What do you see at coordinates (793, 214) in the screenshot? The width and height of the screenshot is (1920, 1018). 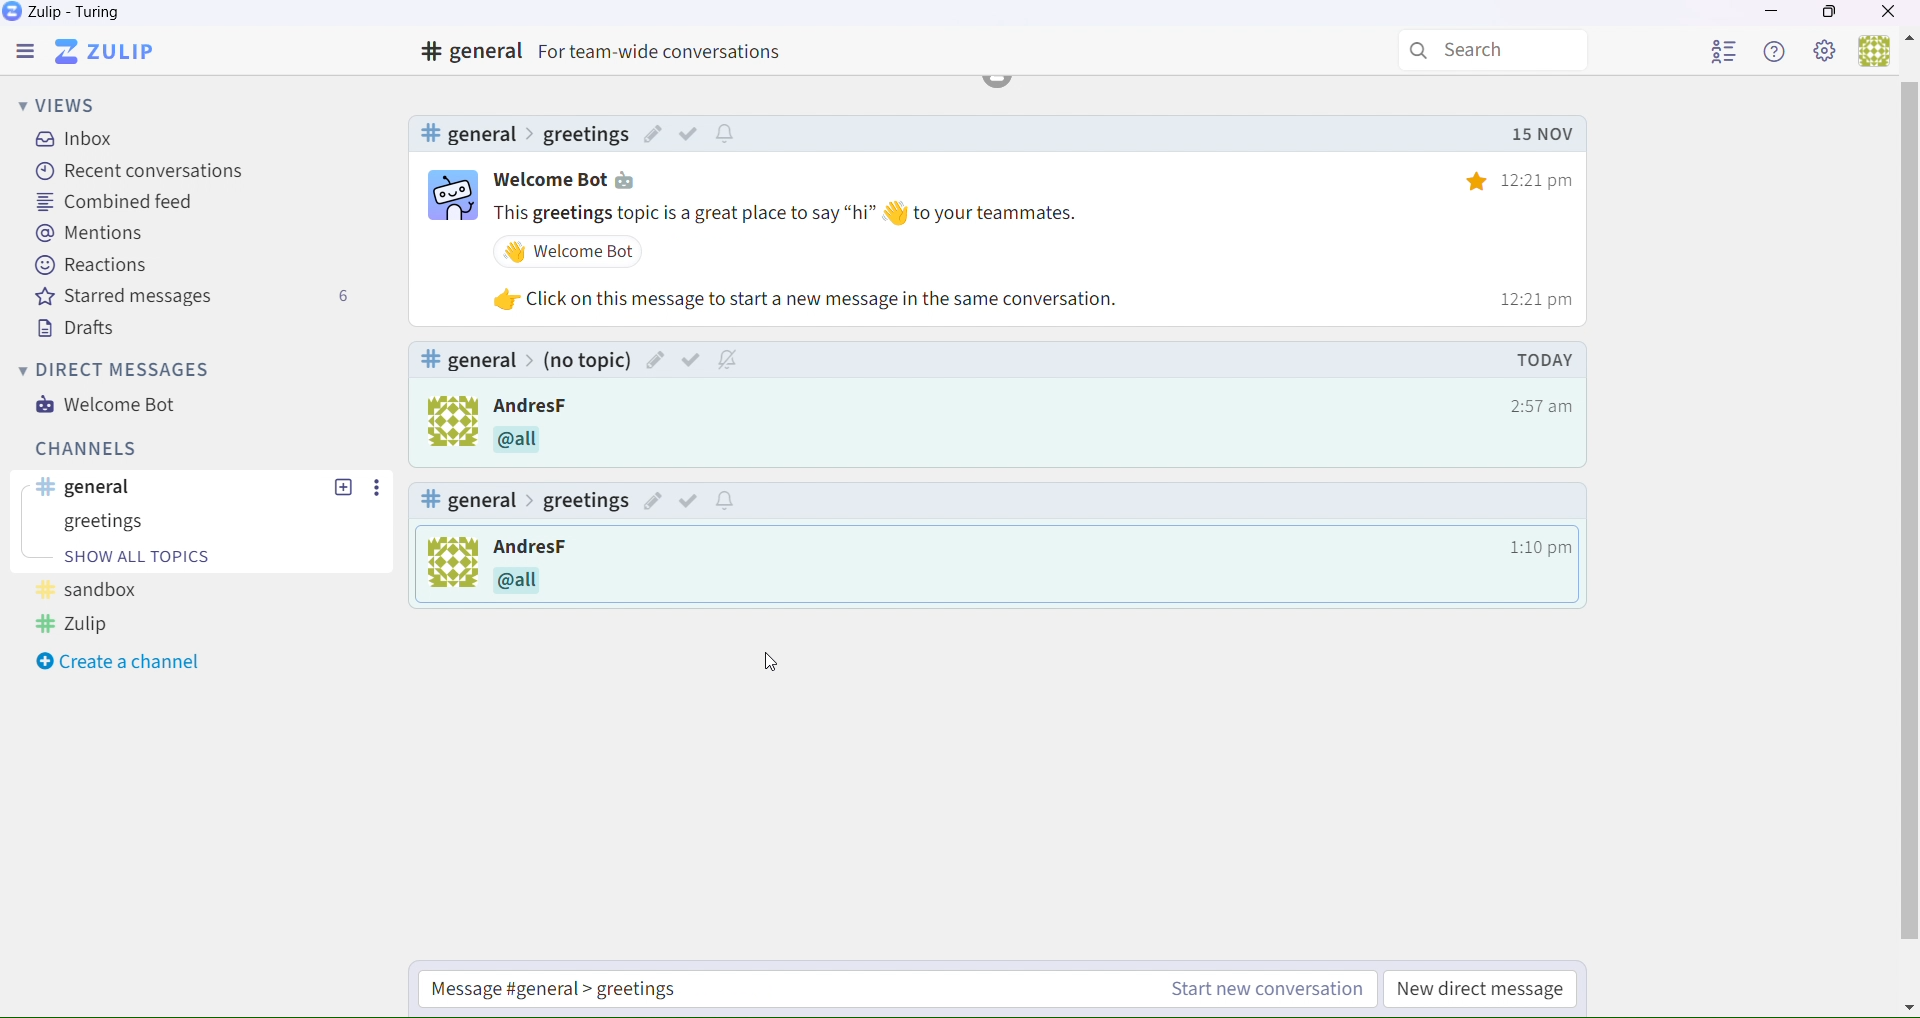 I see `` at bounding box center [793, 214].